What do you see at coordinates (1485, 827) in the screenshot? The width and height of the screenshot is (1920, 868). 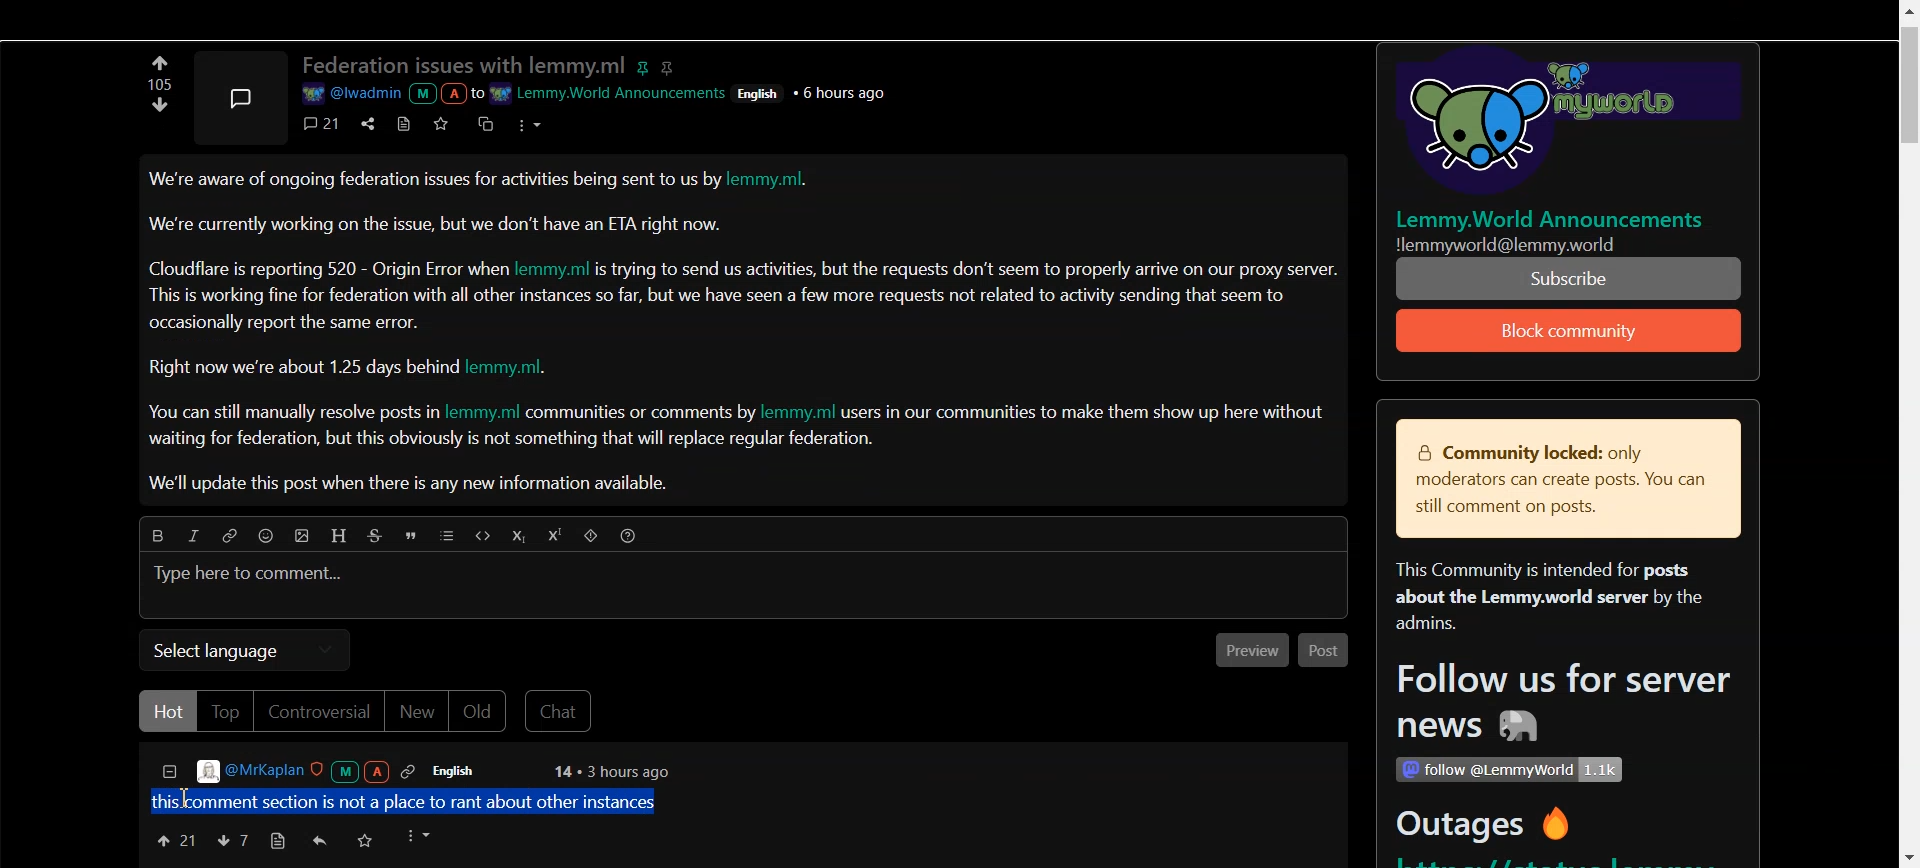 I see `Outages ®` at bounding box center [1485, 827].